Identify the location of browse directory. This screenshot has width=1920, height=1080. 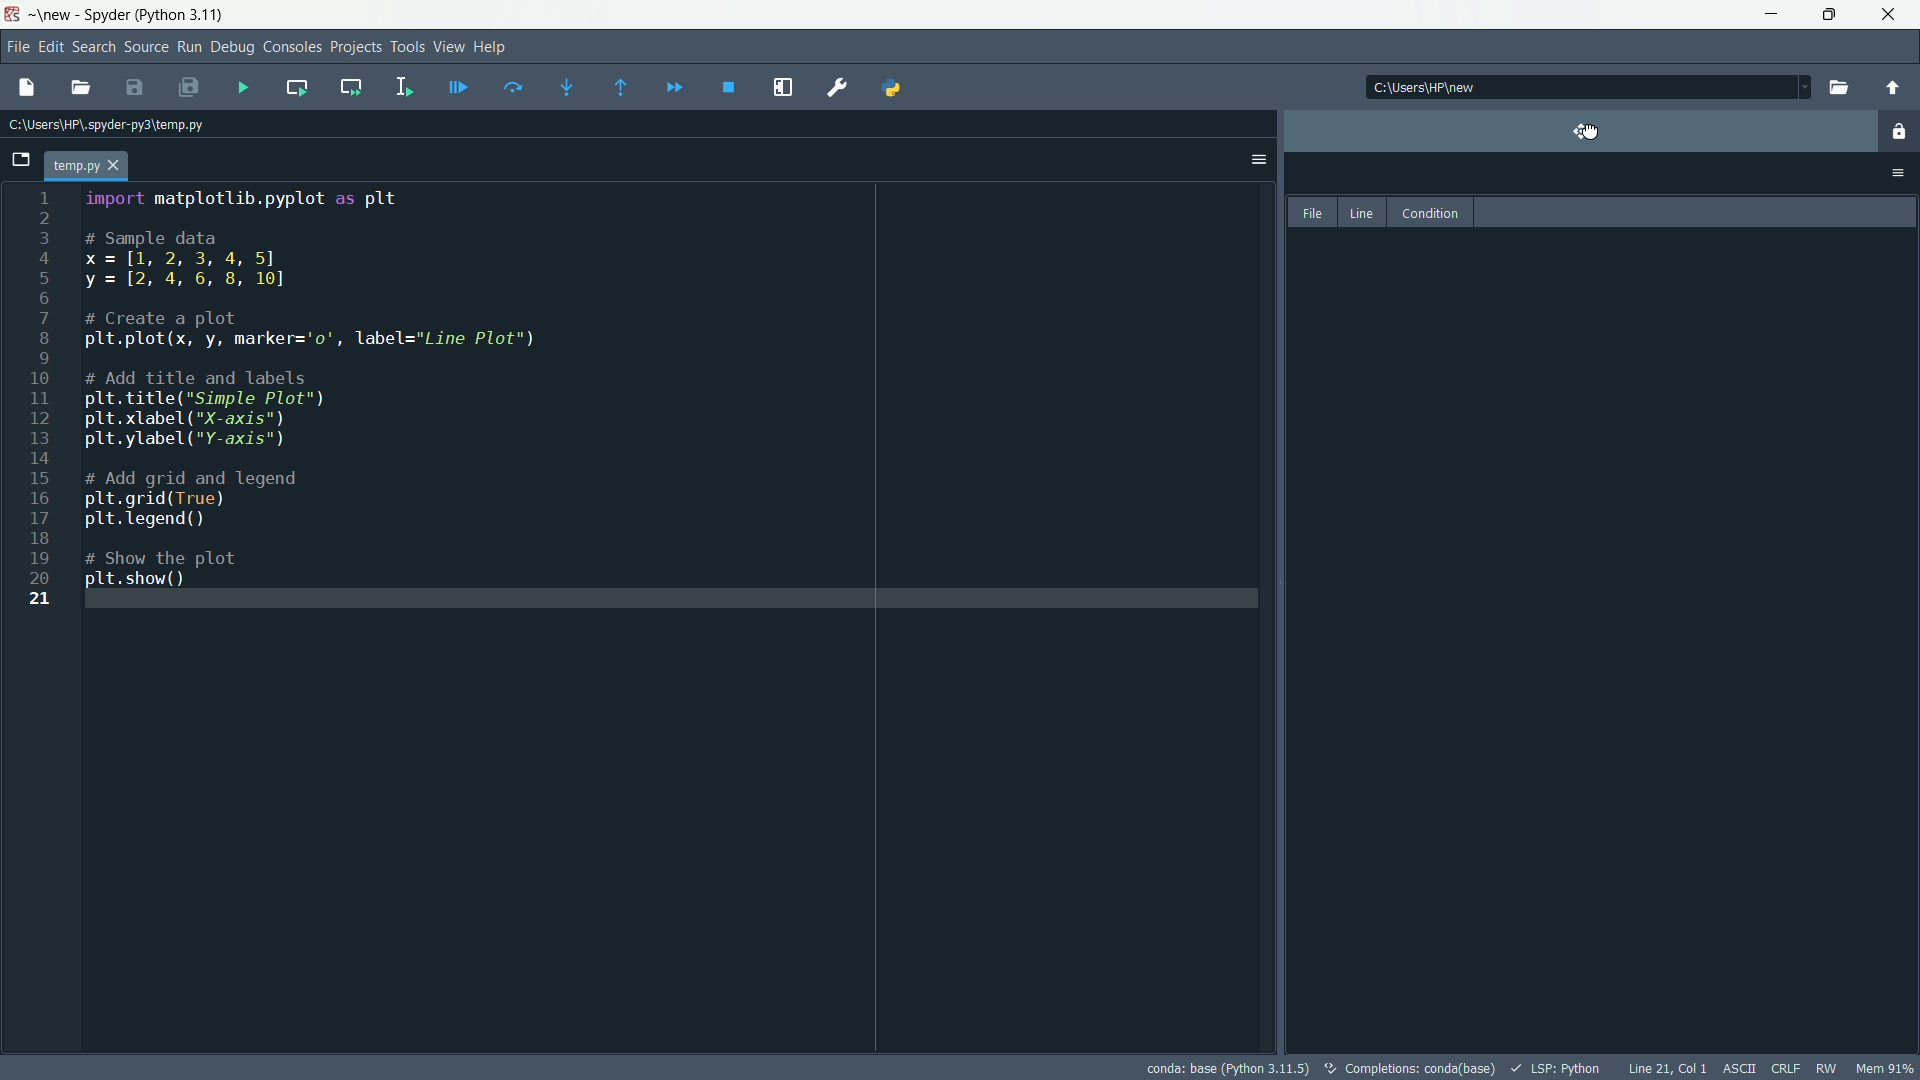
(1838, 87).